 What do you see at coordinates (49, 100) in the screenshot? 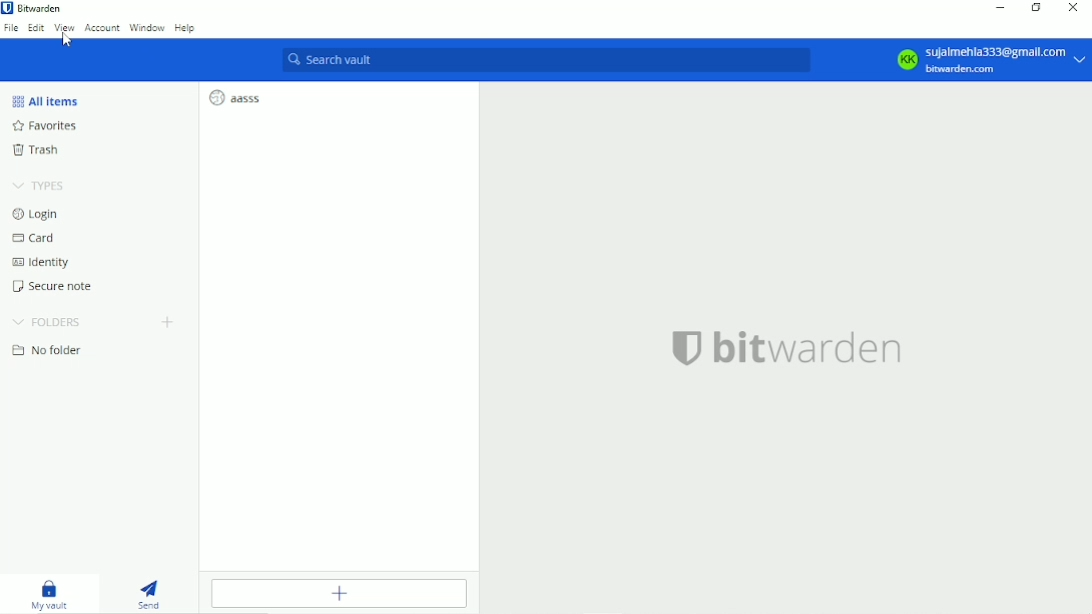
I see `All items` at bounding box center [49, 100].